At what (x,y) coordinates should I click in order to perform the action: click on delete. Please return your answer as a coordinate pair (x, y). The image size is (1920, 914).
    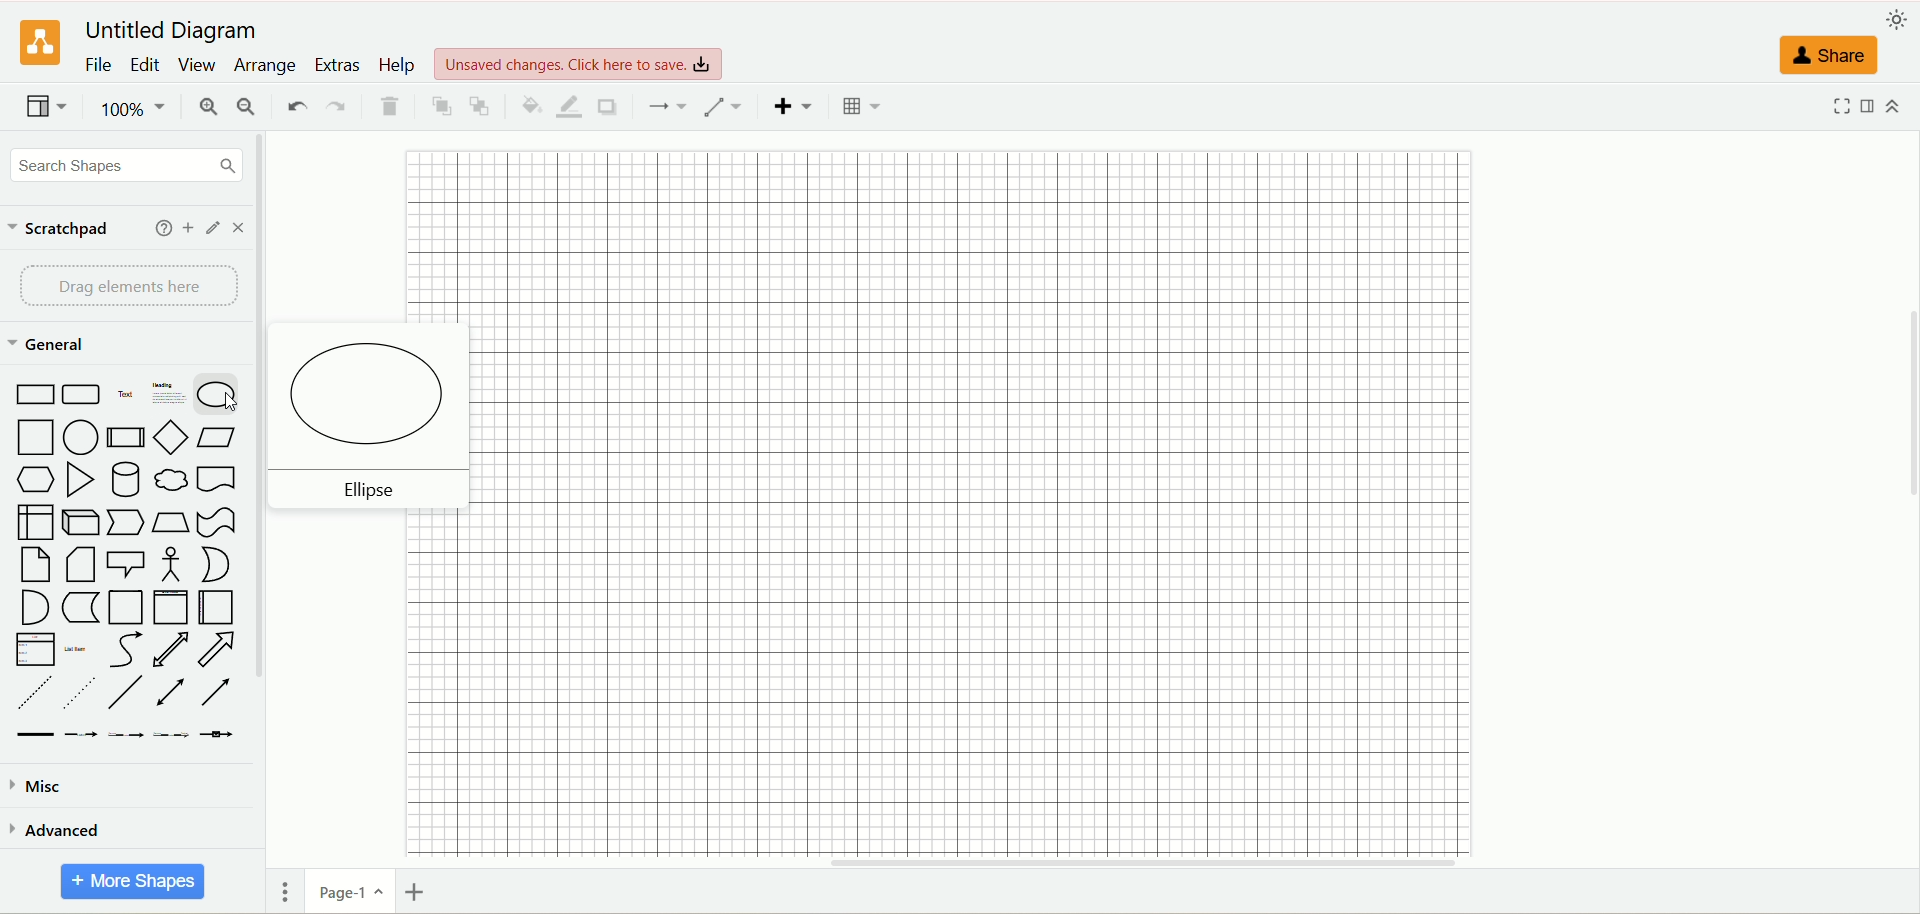
    Looking at the image, I should click on (386, 106).